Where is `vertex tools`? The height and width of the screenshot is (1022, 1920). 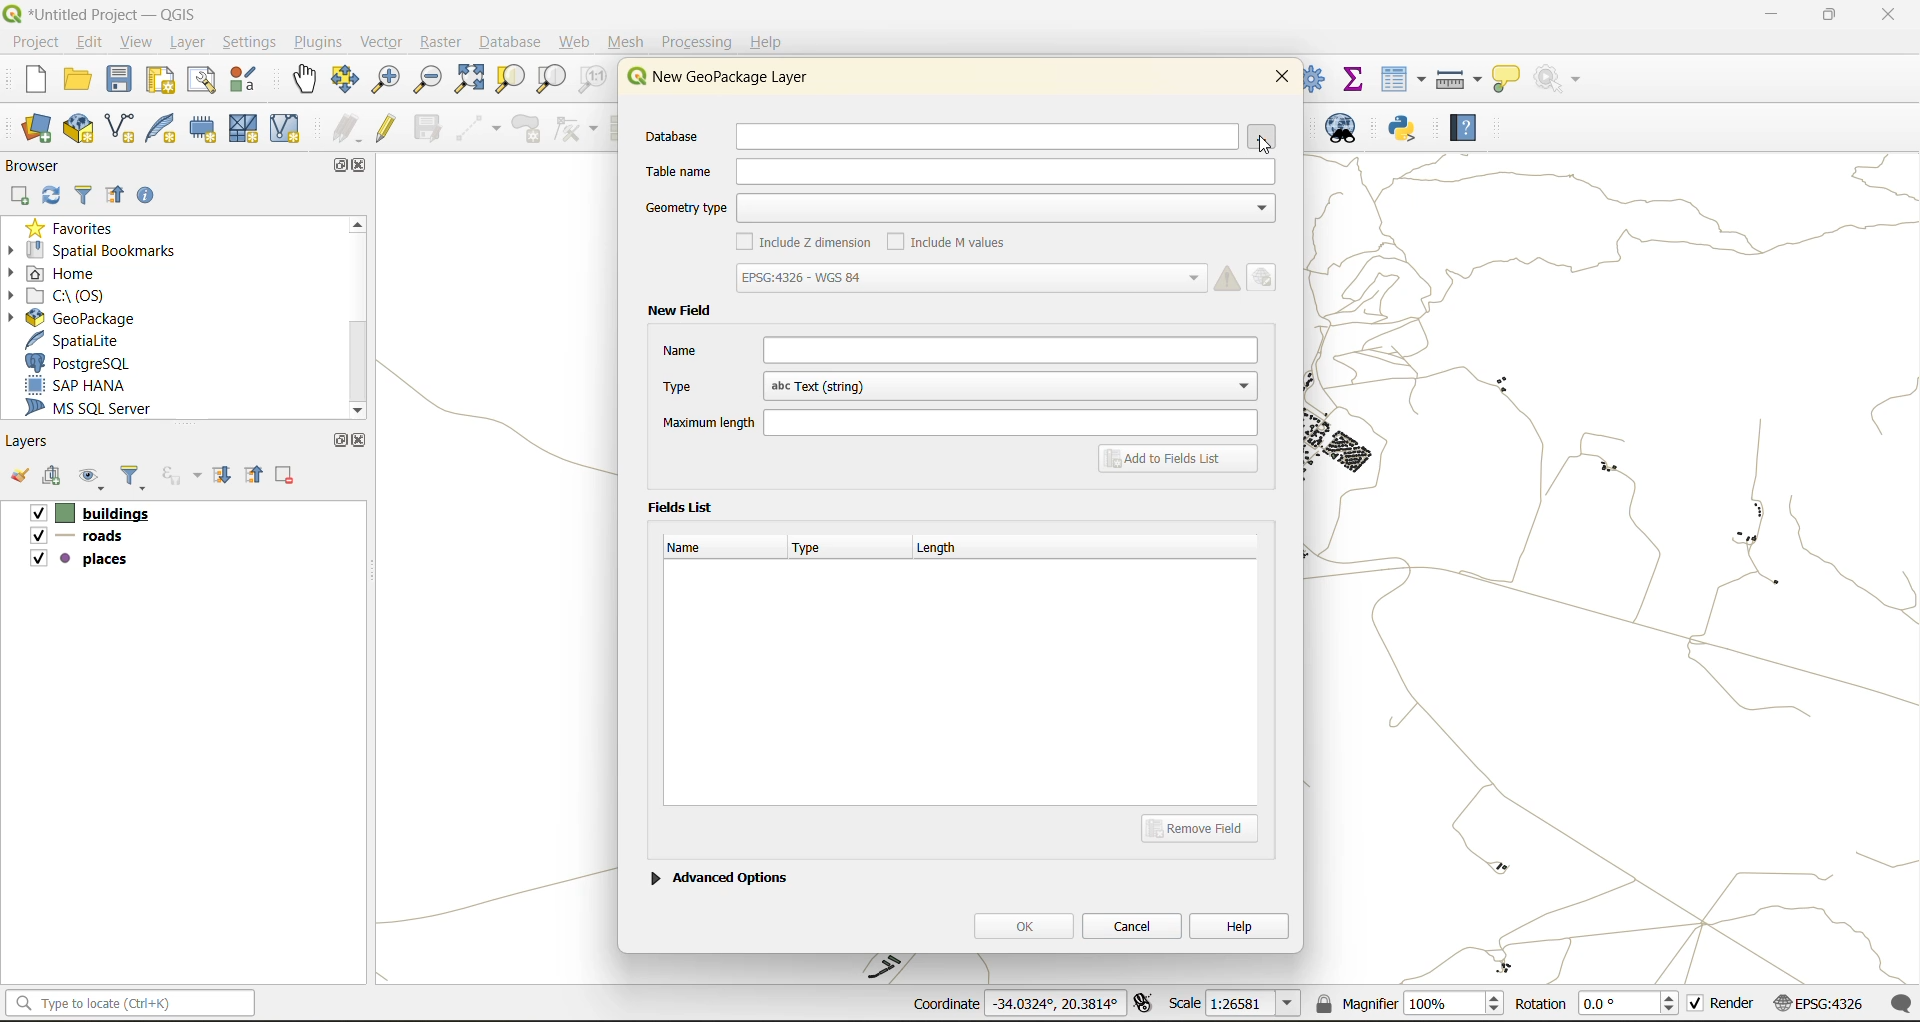
vertex tools is located at coordinates (576, 129).